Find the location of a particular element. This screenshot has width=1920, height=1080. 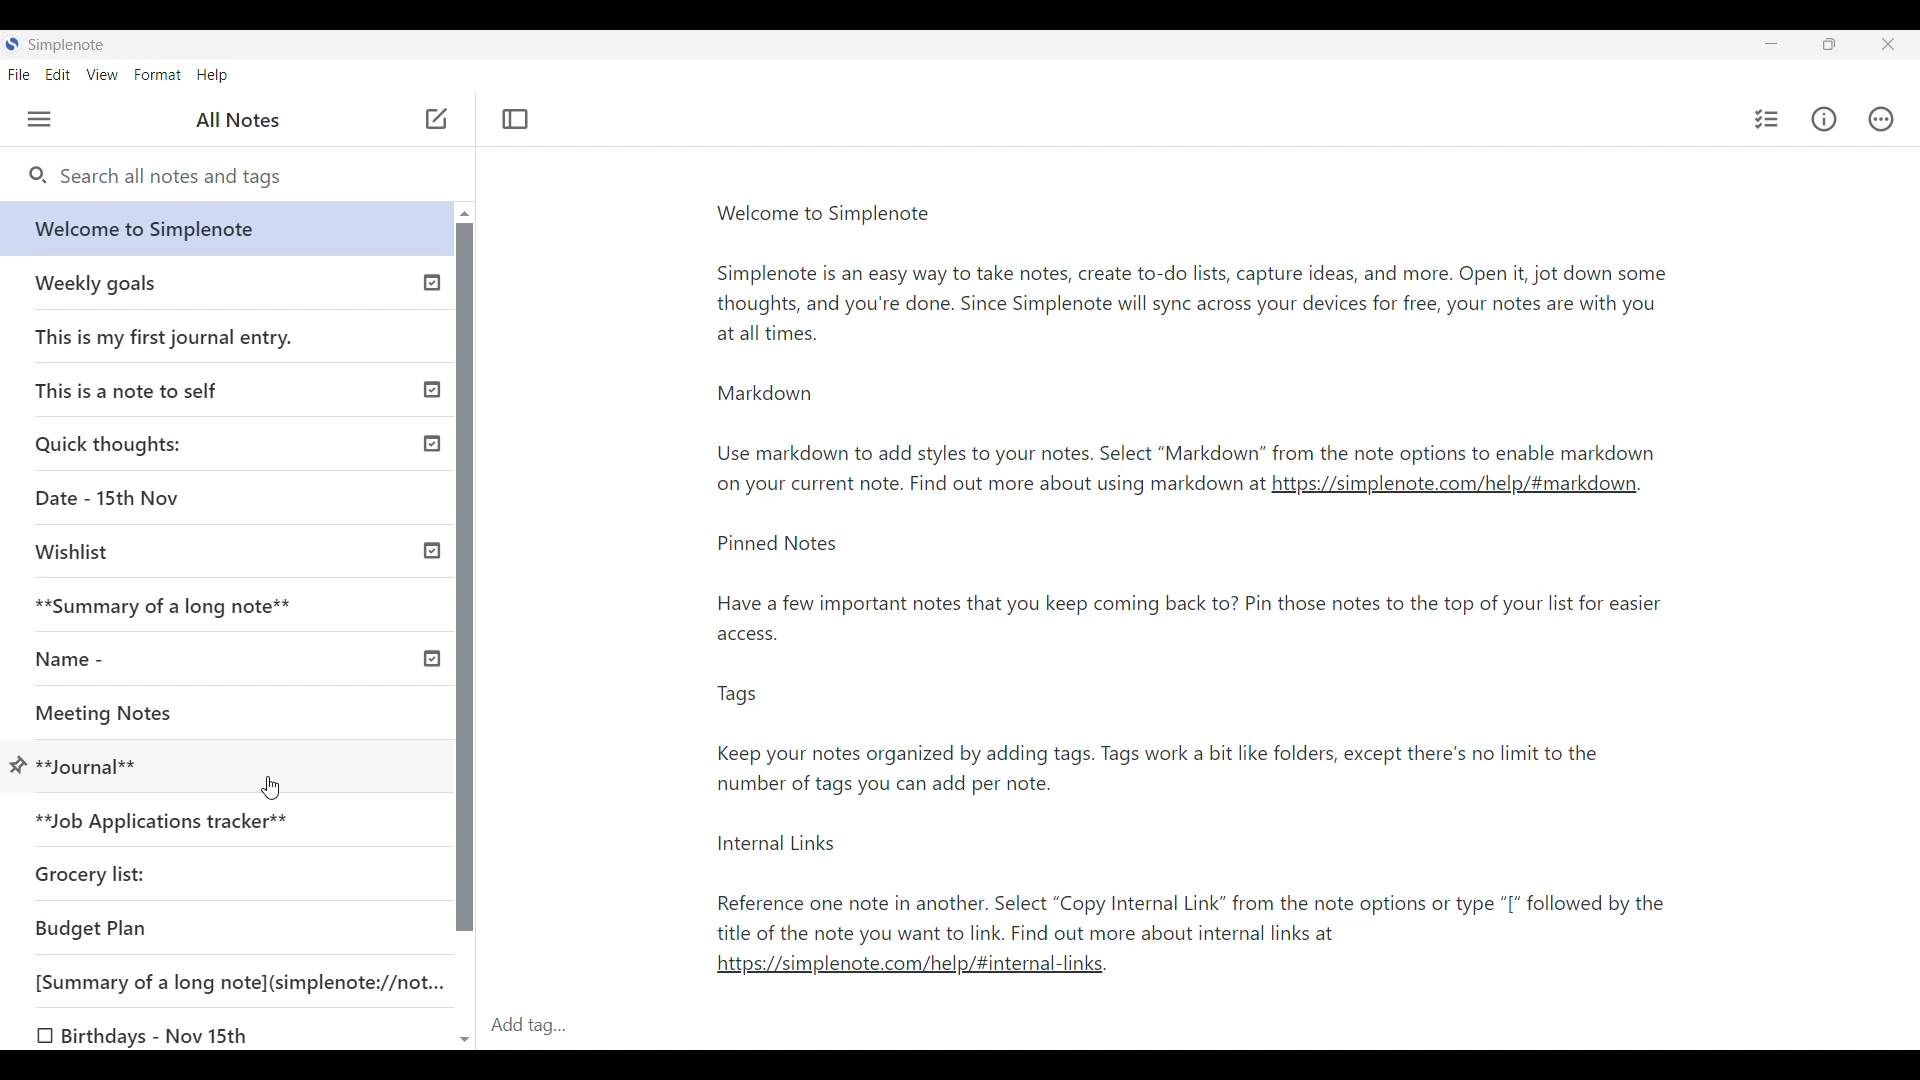

Note highlighted by cursor is located at coordinates (19, 767).